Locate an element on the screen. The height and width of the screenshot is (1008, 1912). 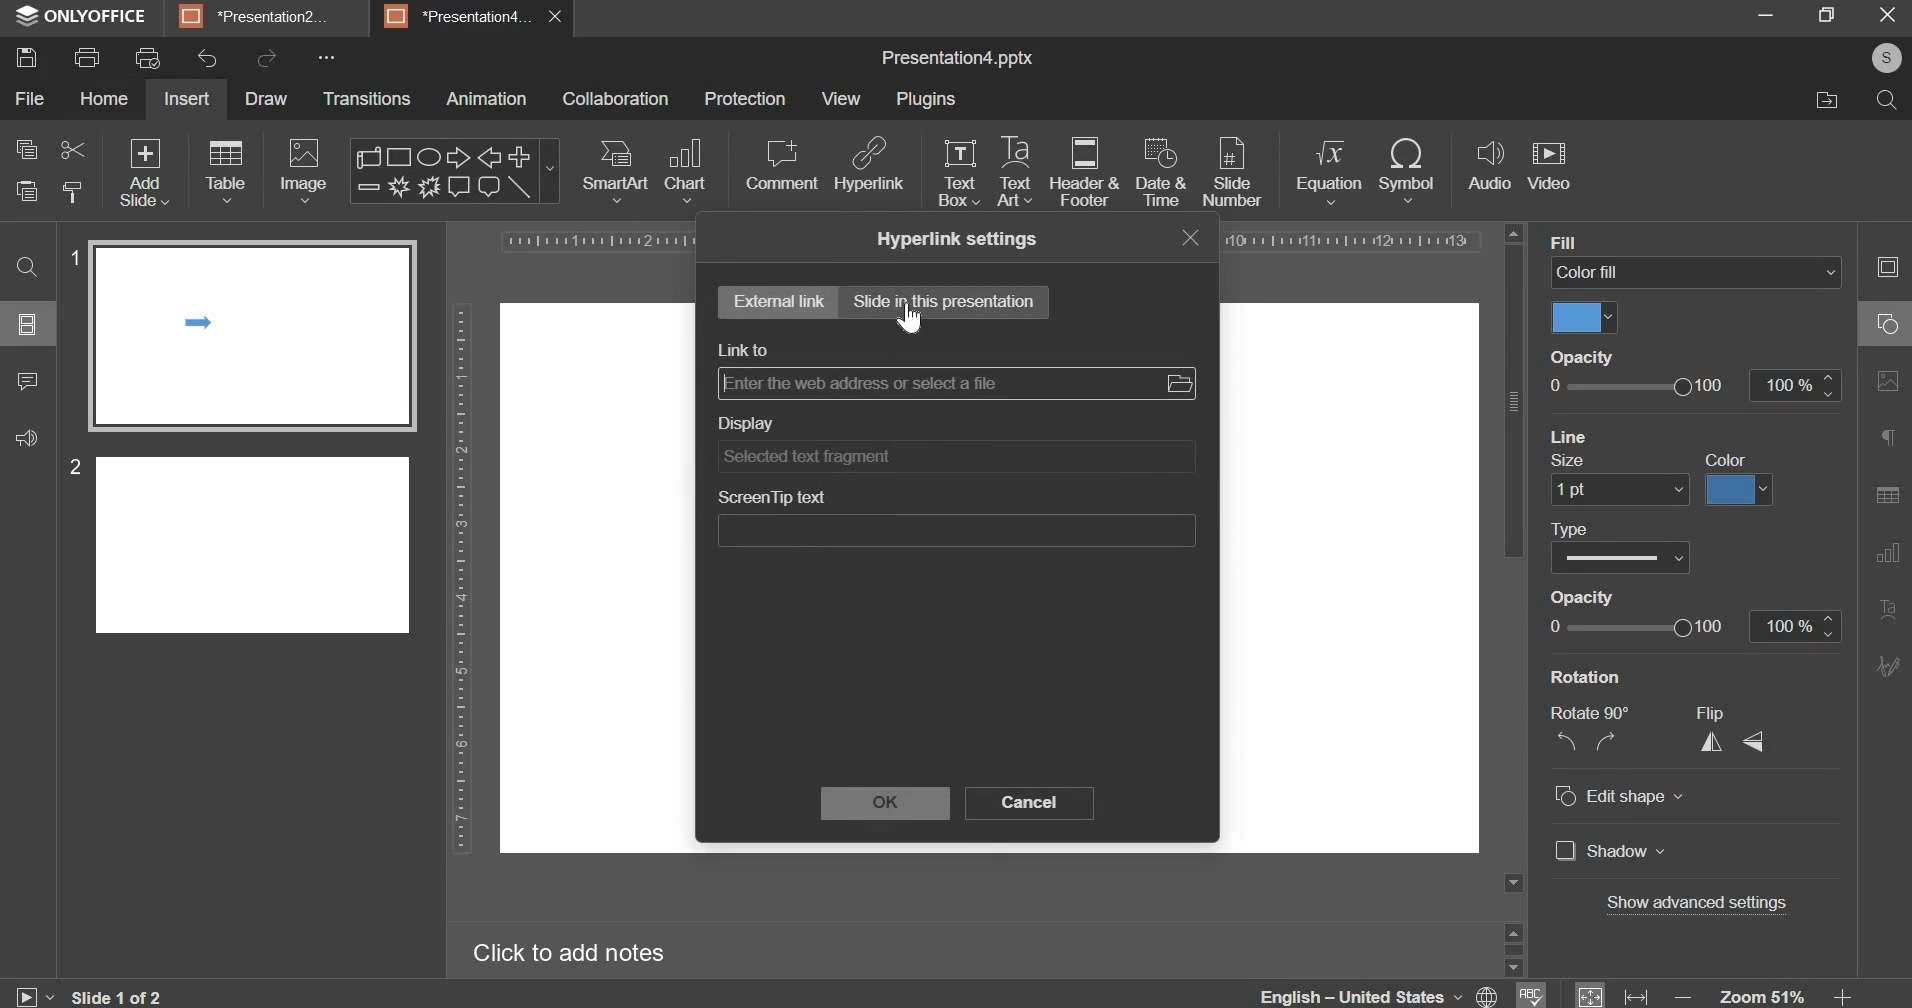
protection is located at coordinates (745, 100).